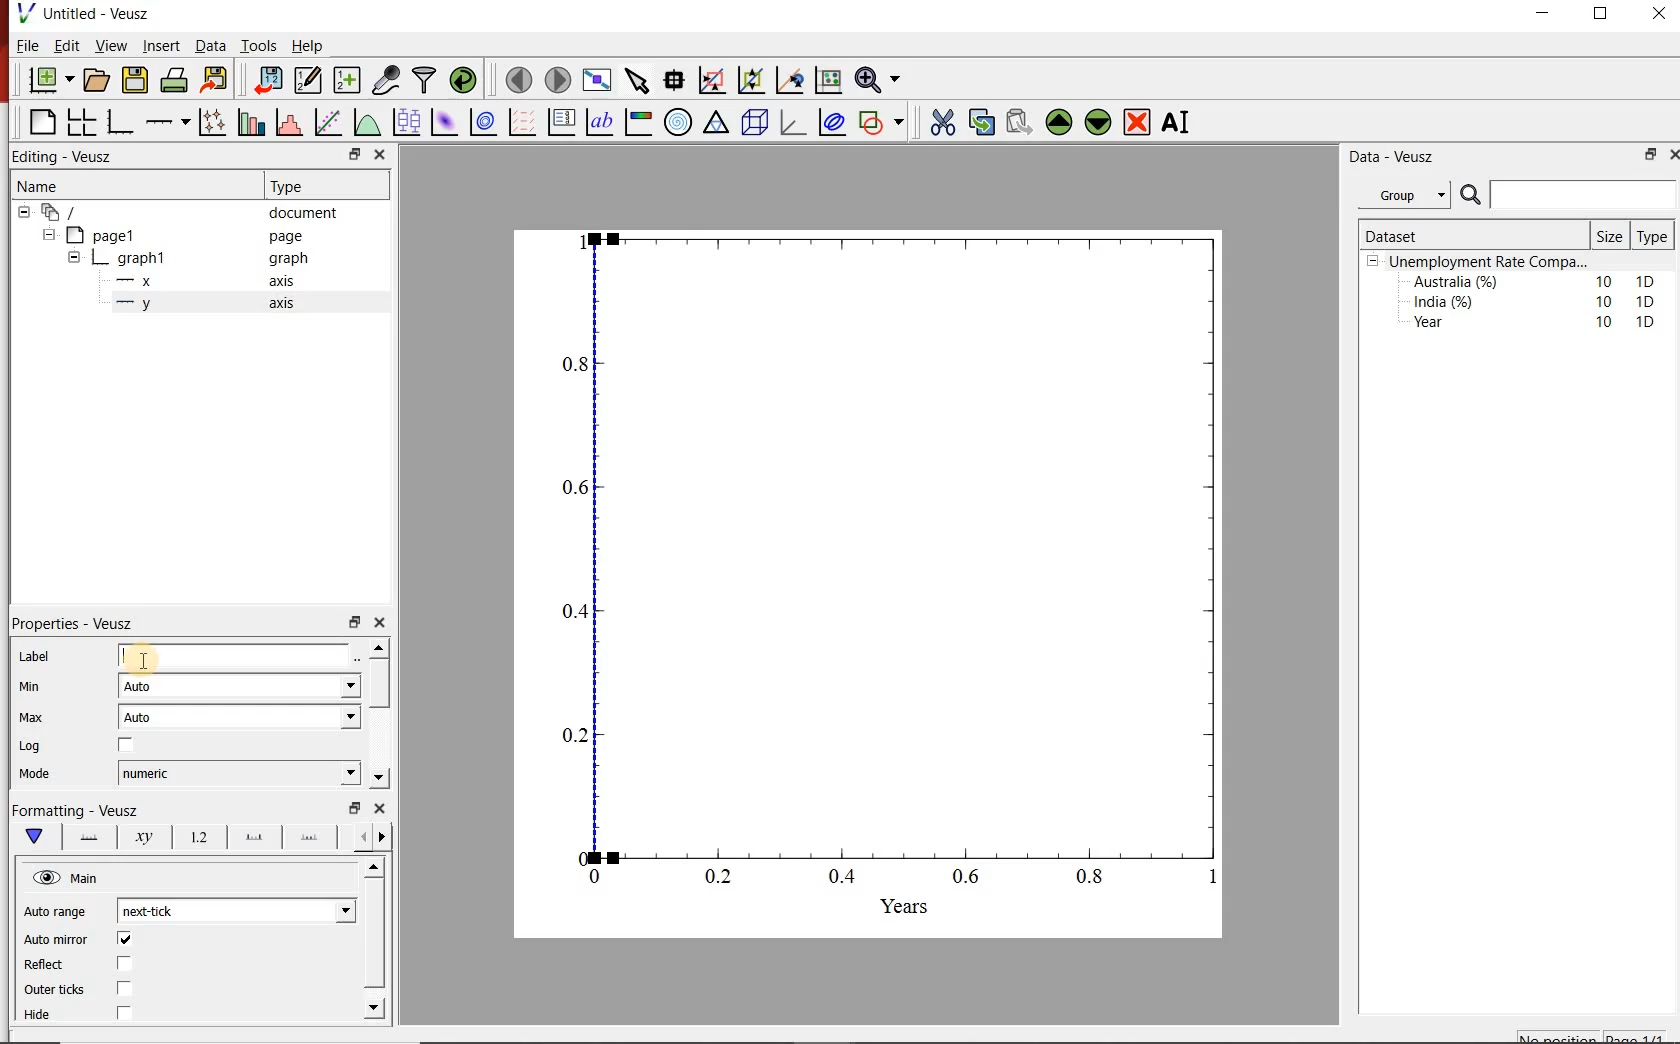 This screenshot has height=1044, width=1680. What do you see at coordinates (82, 12) in the screenshot?
I see `Untitled - Veusz` at bounding box center [82, 12].